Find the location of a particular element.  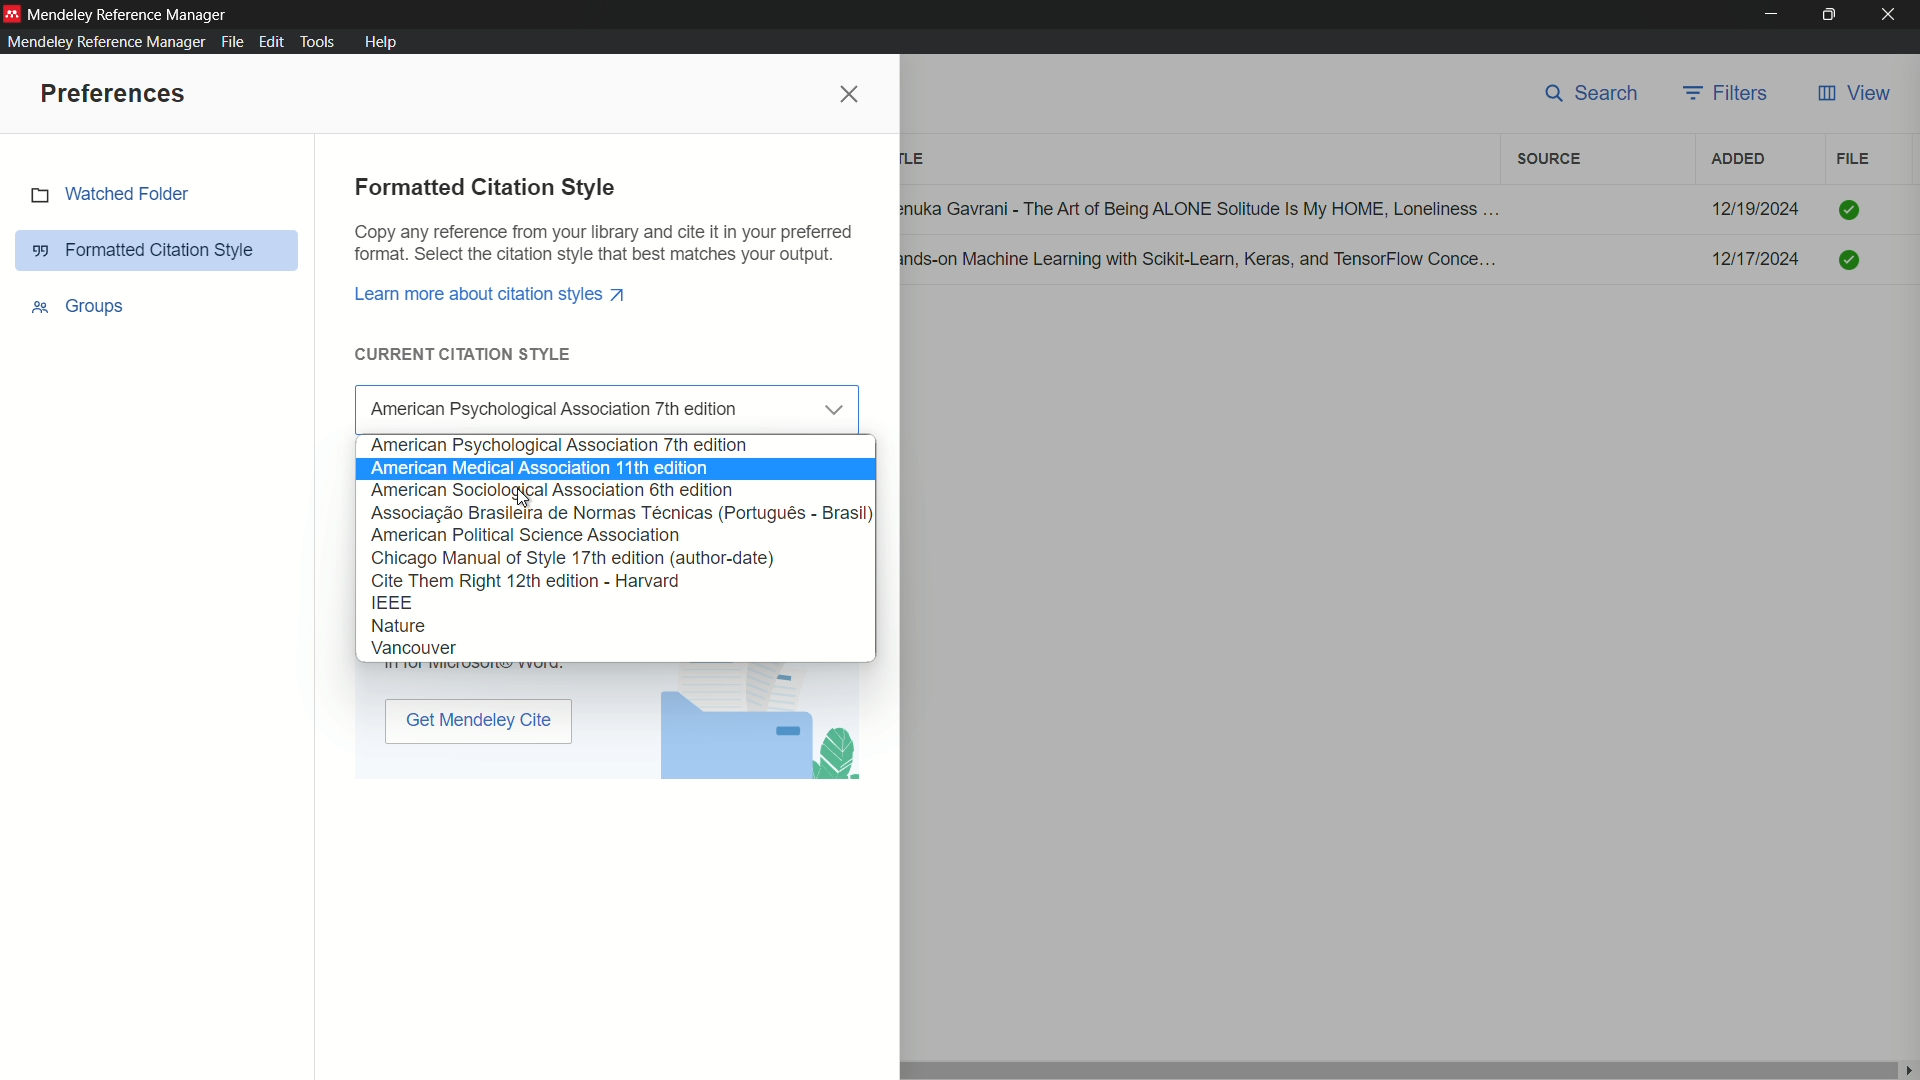

watched folder is located at coordinates (110, 197).